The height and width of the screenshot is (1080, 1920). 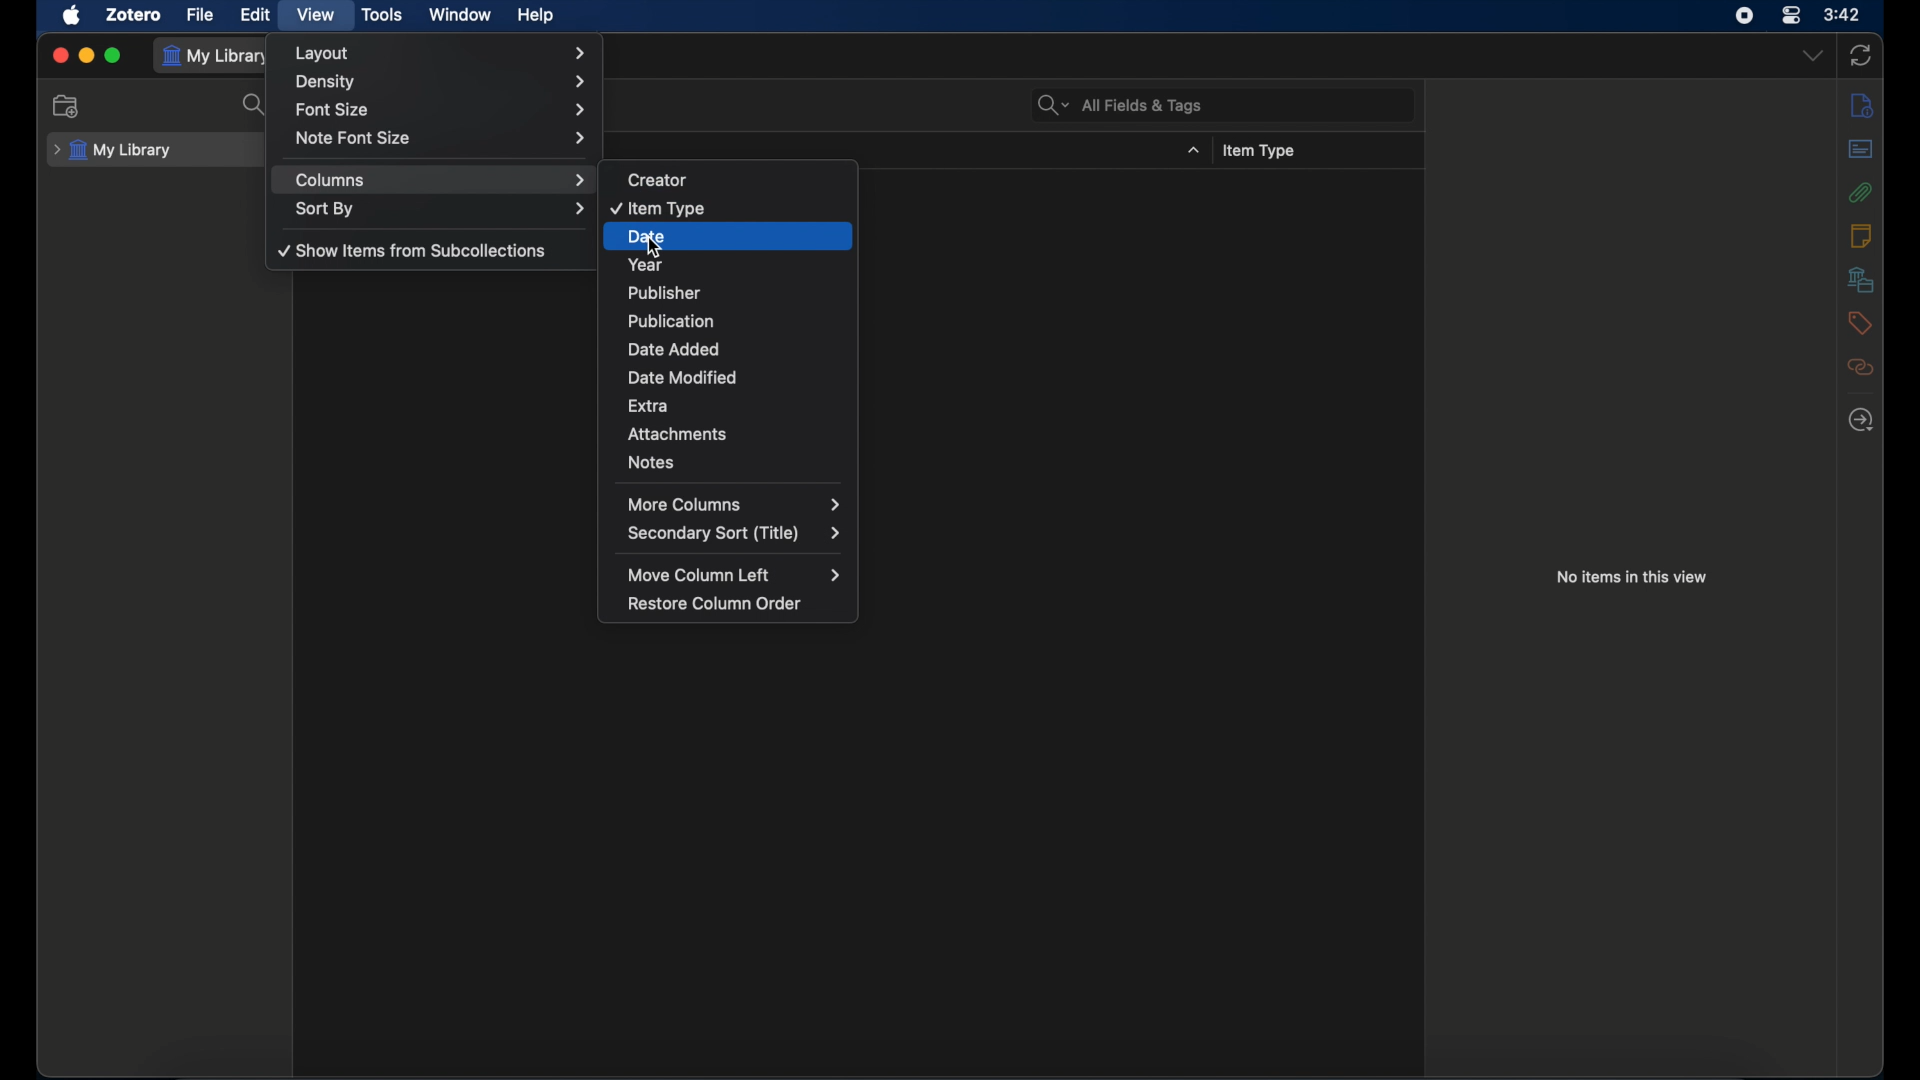 What do you see at coordinates (734, 576) in the screenshot?
I see `move column left` at bounding box center [734, 576].